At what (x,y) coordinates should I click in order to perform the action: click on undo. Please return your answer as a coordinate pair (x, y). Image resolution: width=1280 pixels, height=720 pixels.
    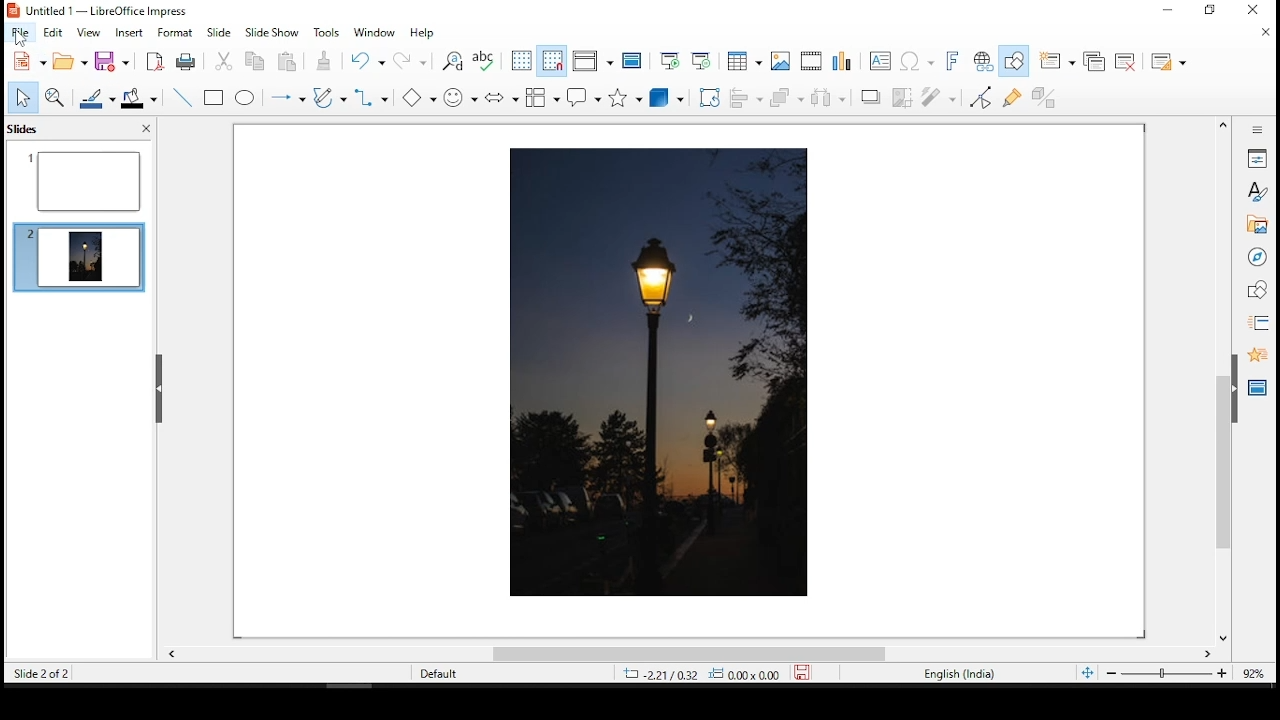
    Looking at the image, I should click on (367, 61).